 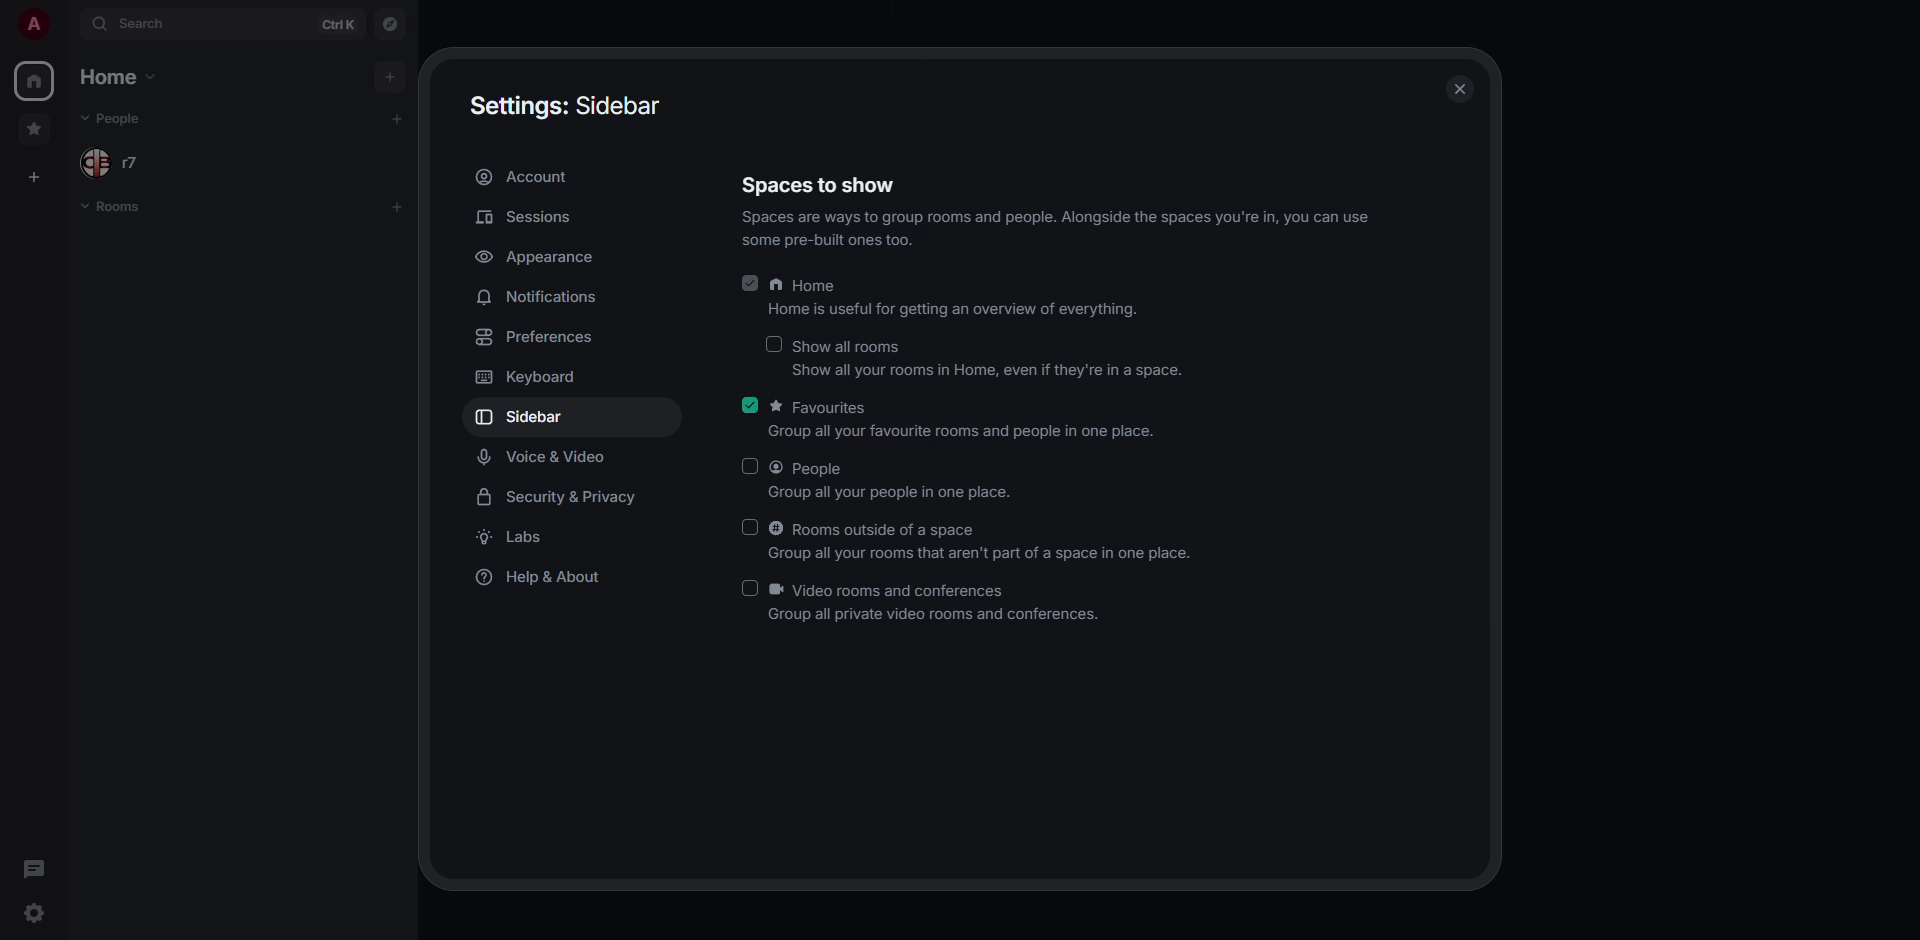 What do you see at coordinates (1058, 229) in the screenshot?
I see `Spaces are ways to group rooms and people. Alongside the spaces you're in, you can use
‘some pre-built ones too.` at bounding box center [1058, 229].